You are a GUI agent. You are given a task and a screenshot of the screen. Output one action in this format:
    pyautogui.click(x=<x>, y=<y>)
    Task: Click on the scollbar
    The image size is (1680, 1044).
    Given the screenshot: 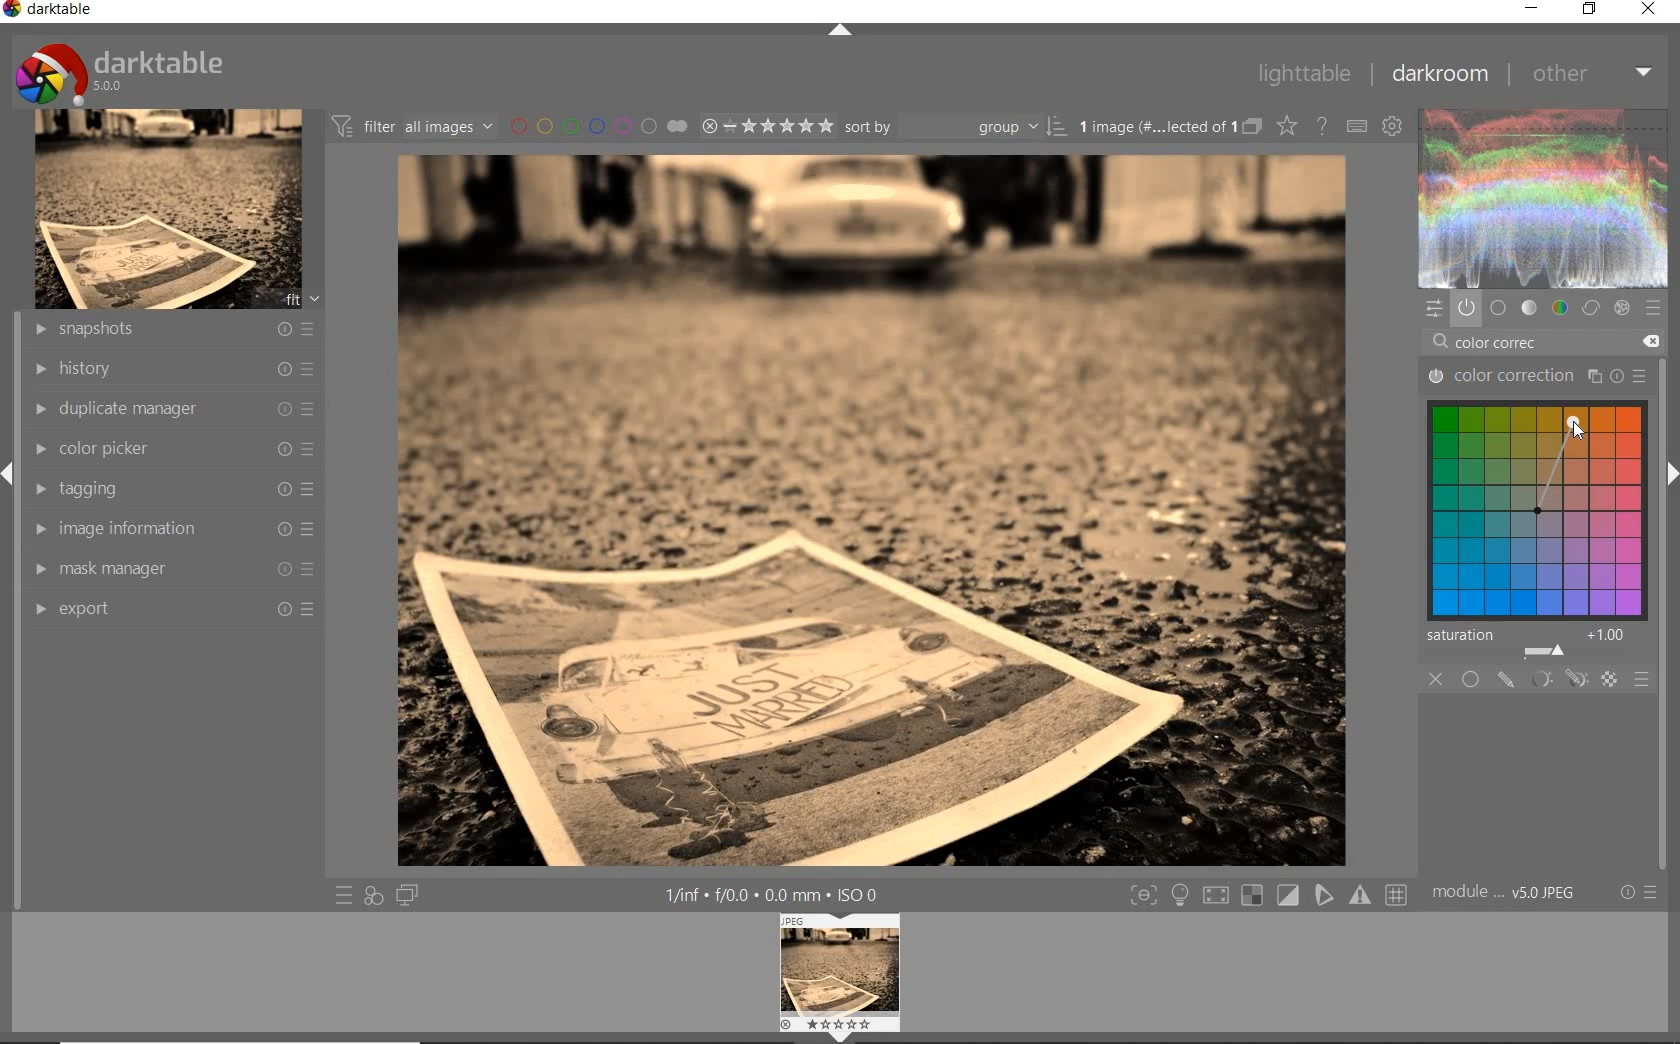 What is the action you would take?
    pyautogui.click(x=1667, y=401)
    